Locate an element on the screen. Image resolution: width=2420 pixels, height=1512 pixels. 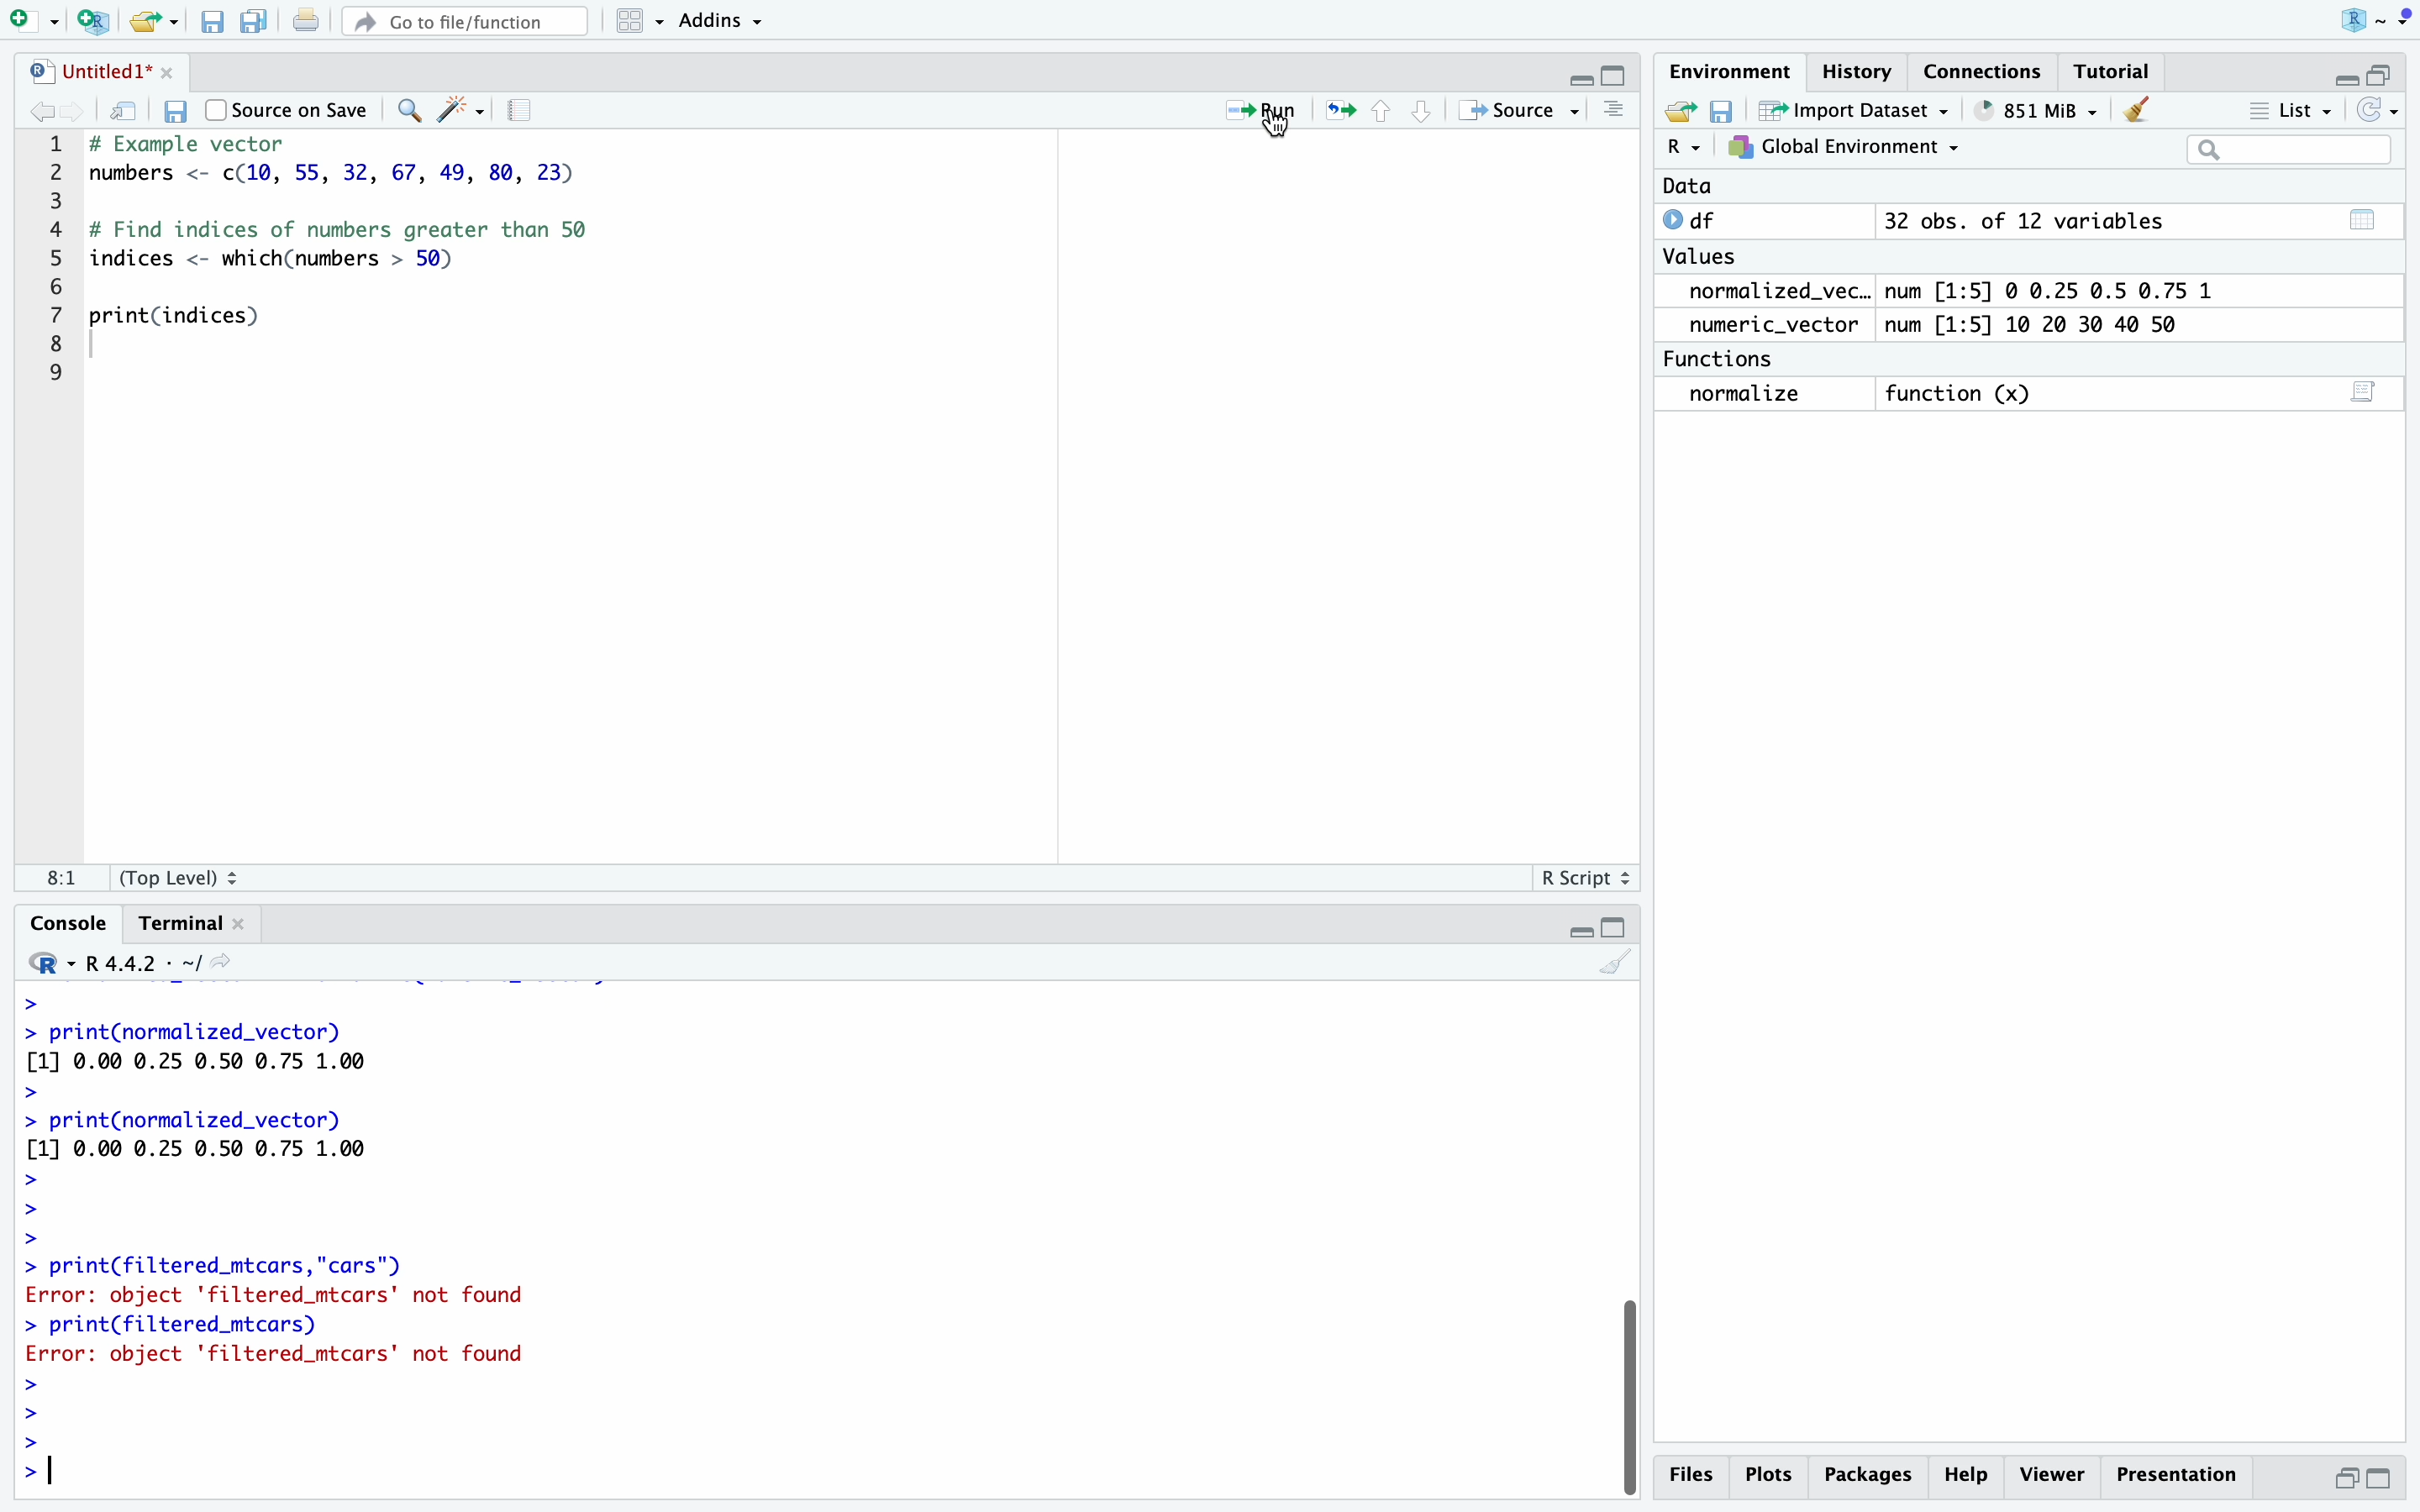
MENU is located at coordinates (1612, 111).